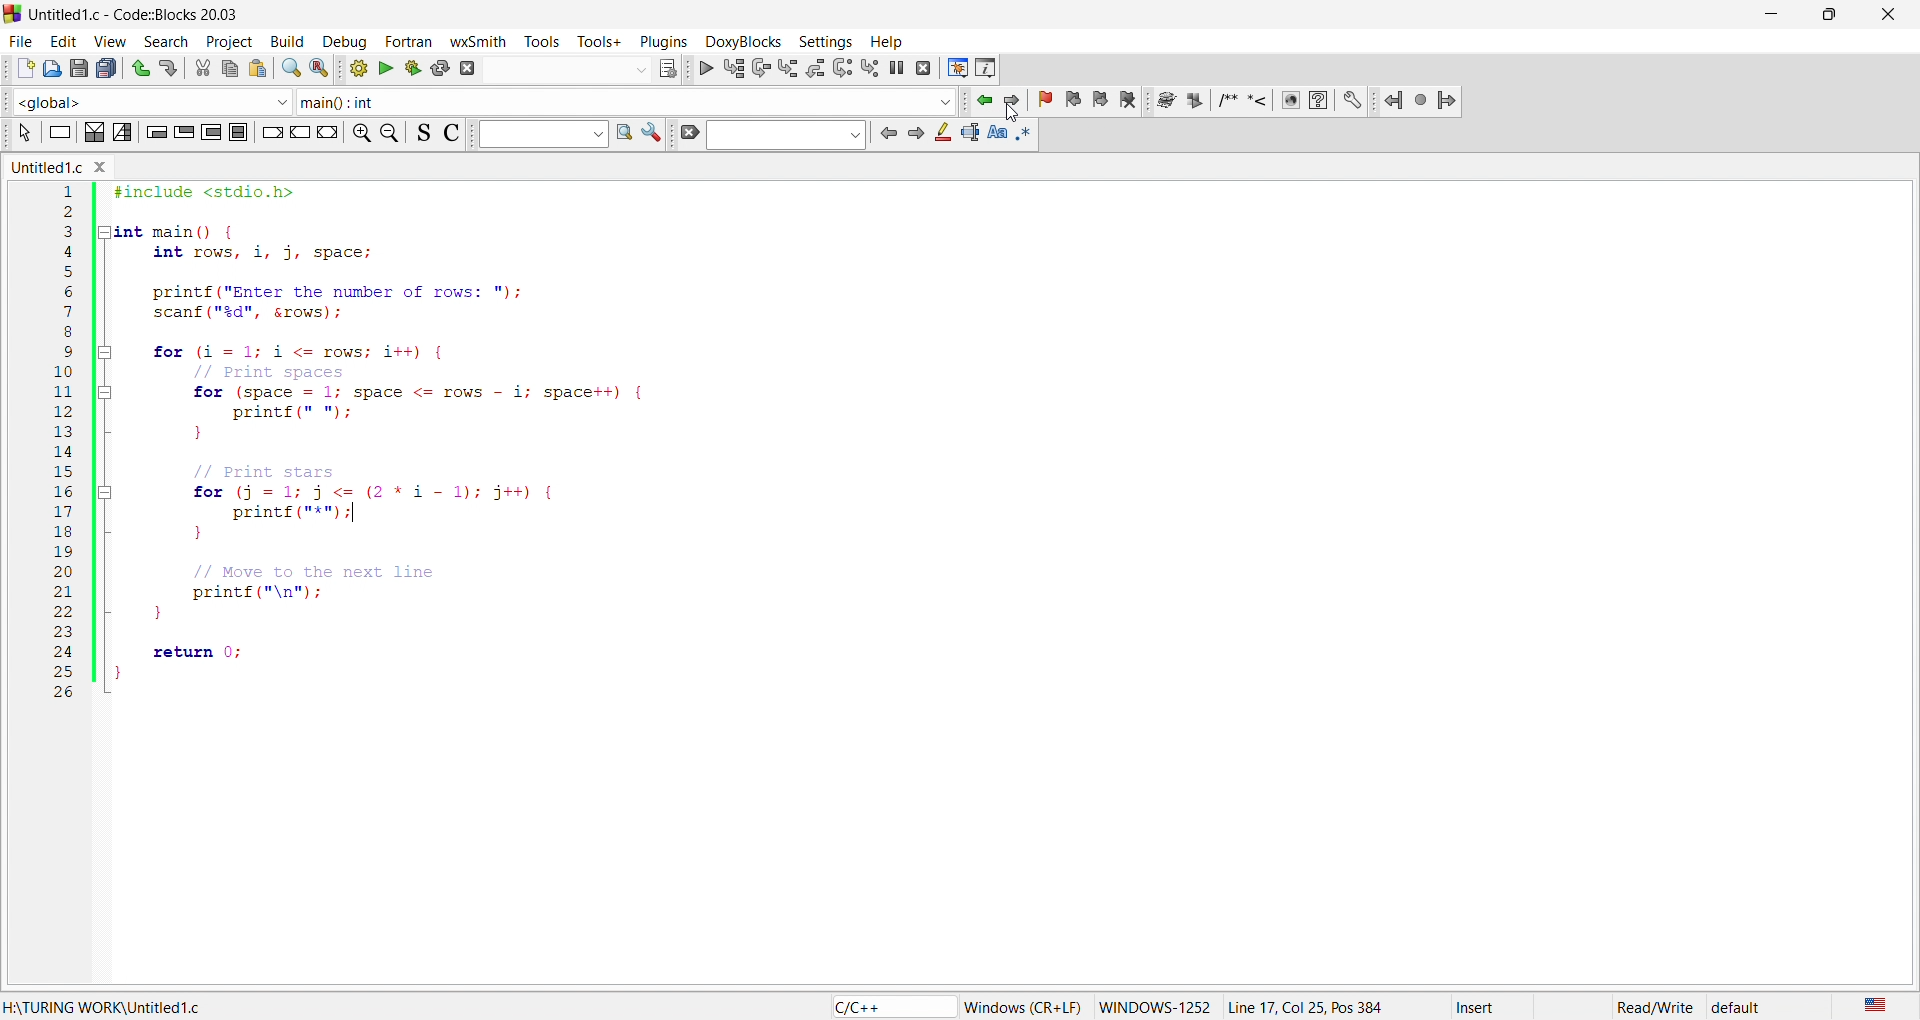  Describe the element at coordinates (1823, 15) in the screenshot. I see `maximize/resize` at that location.